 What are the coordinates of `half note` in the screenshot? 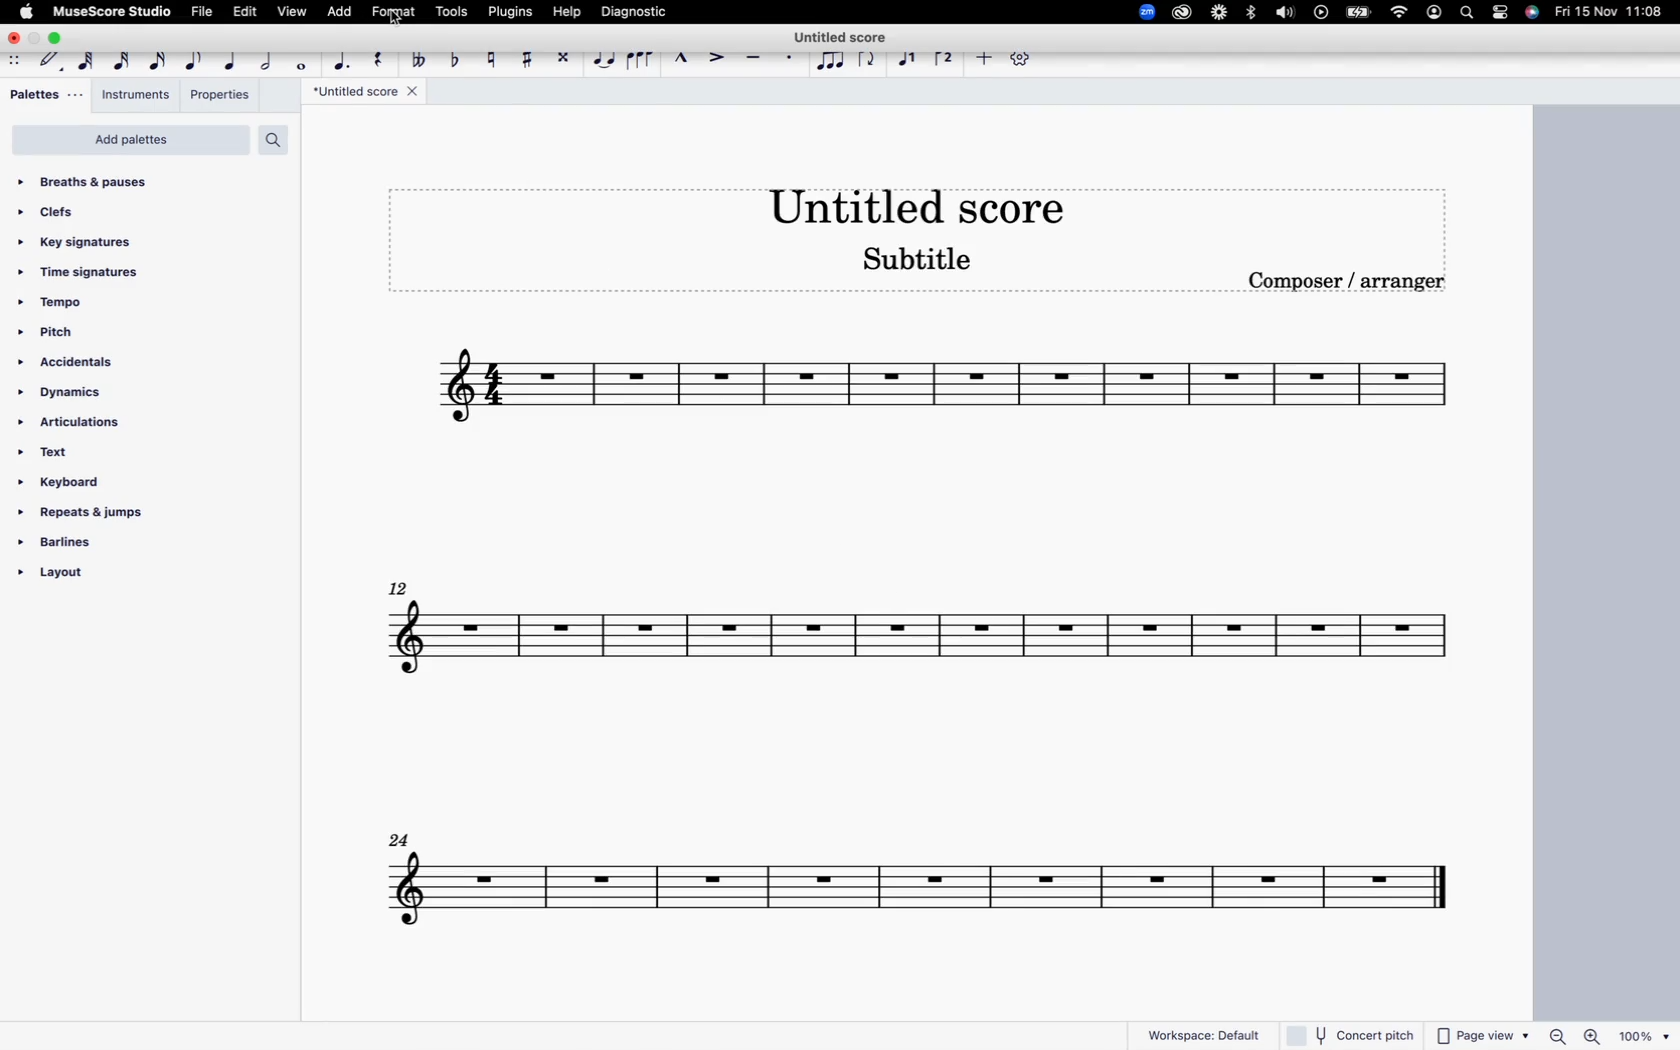 It's located at (264, 61).